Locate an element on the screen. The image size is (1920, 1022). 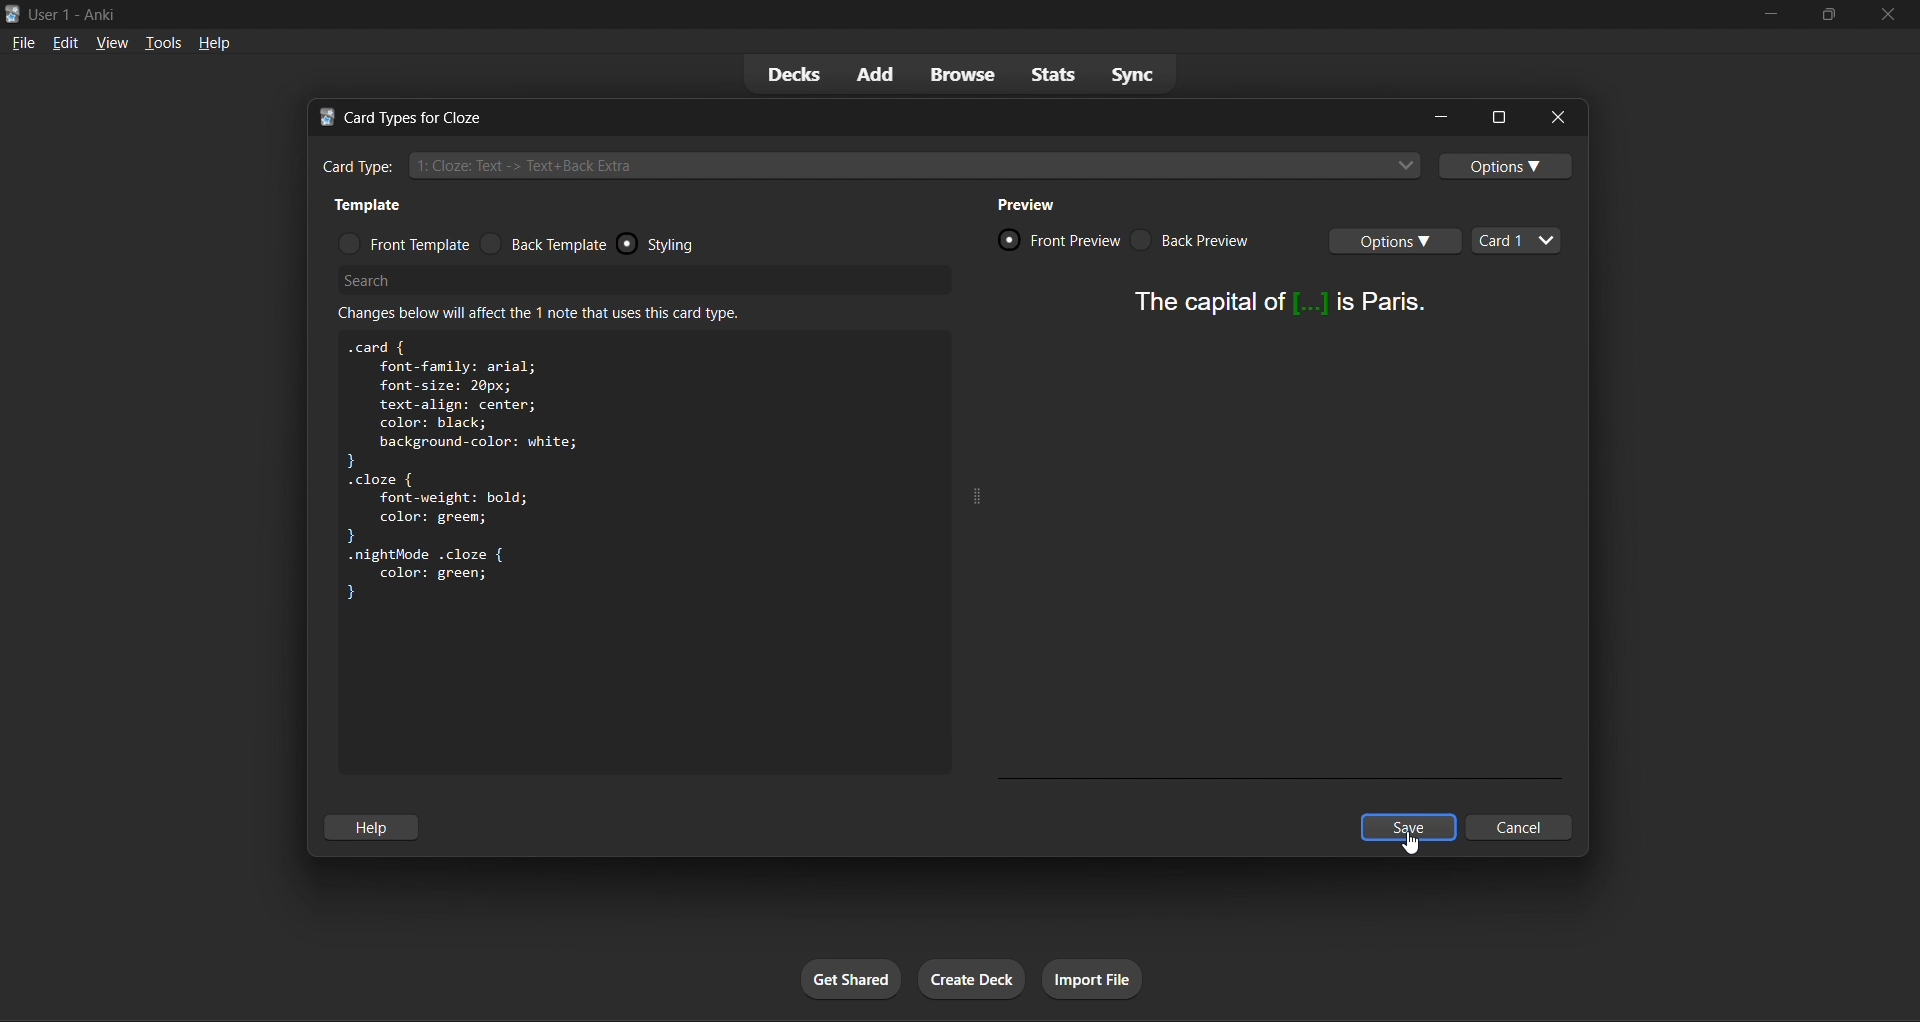
create deck is located at coordinates (973, 980).